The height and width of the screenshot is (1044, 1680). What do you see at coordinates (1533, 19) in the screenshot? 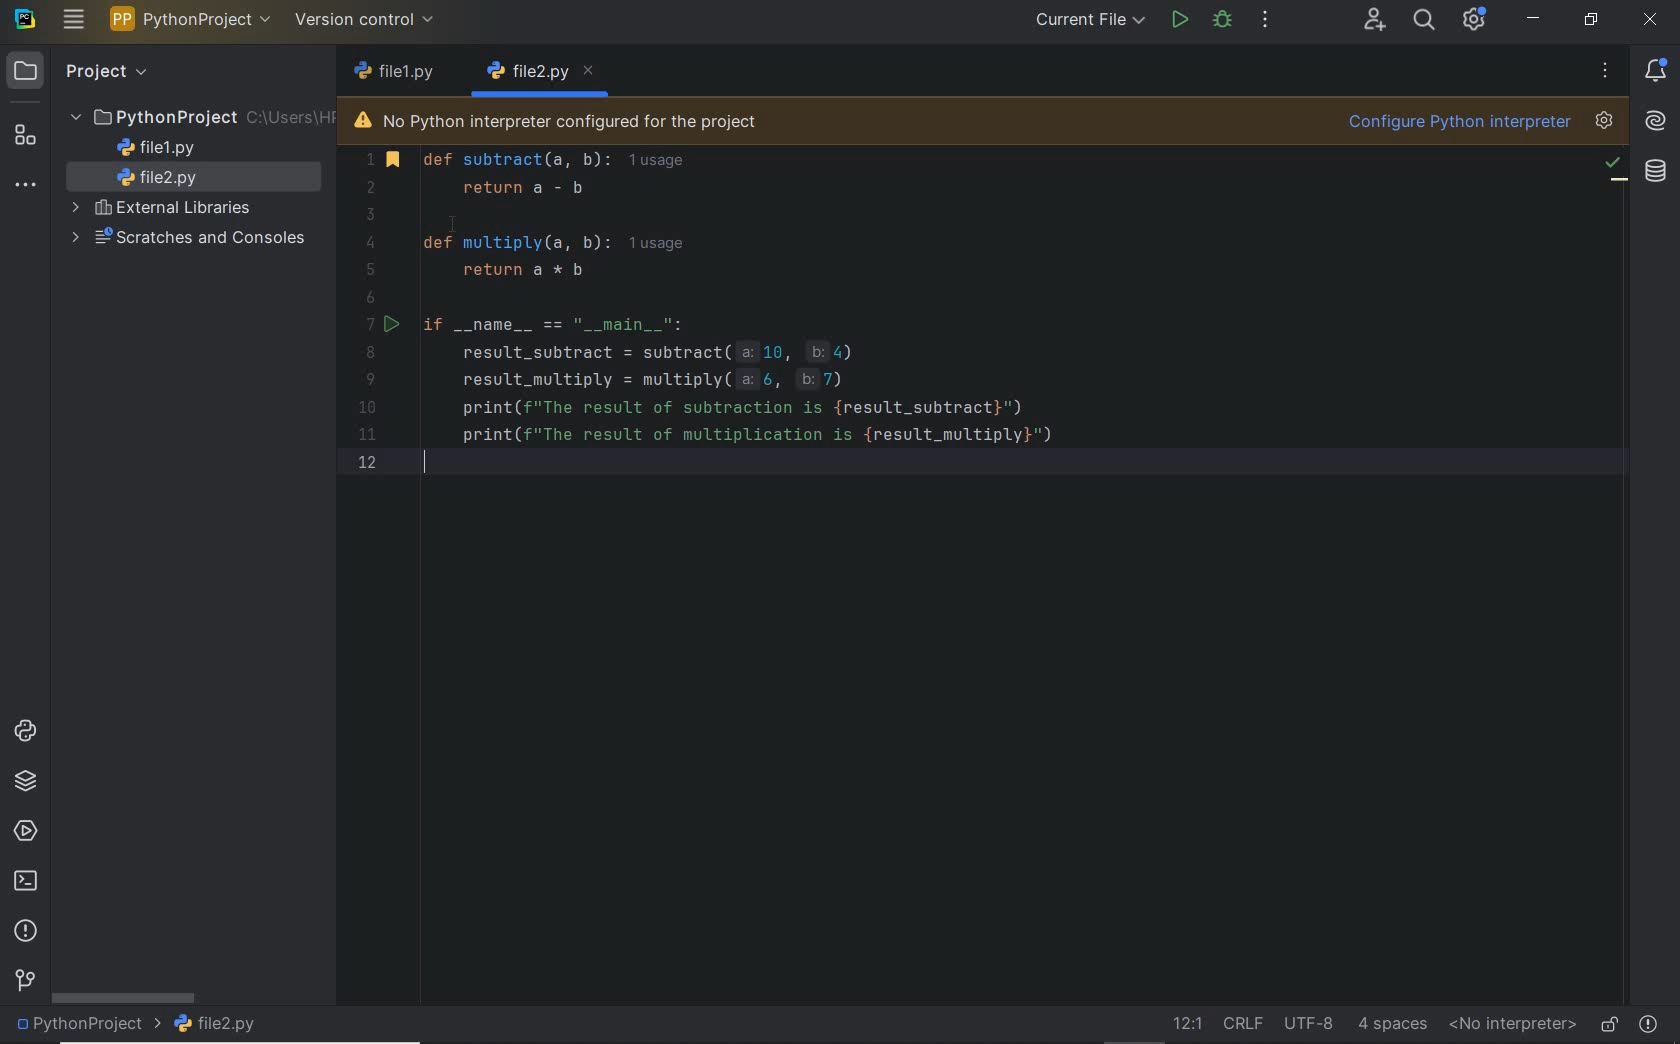
I see `minimize` at bounding box center [1533, 19].